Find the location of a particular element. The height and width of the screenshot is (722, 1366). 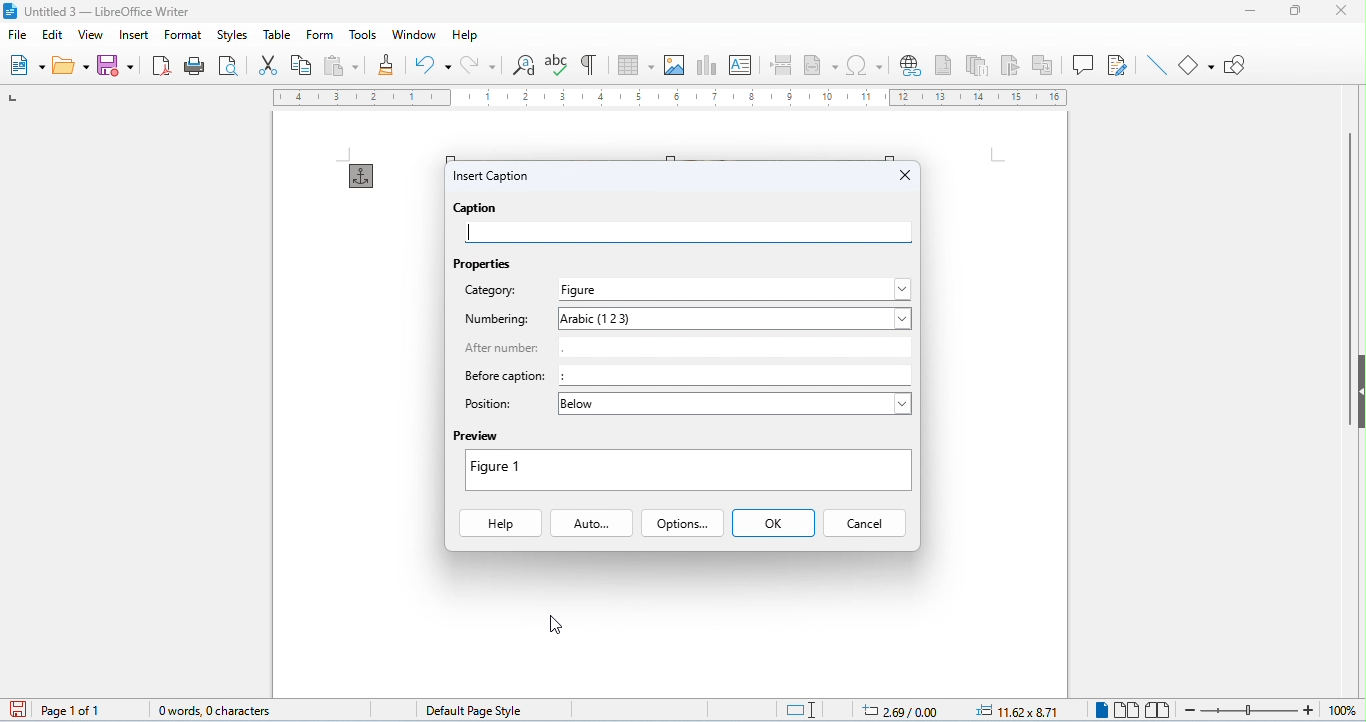

insert comment is located at coordinates (1084, 64).